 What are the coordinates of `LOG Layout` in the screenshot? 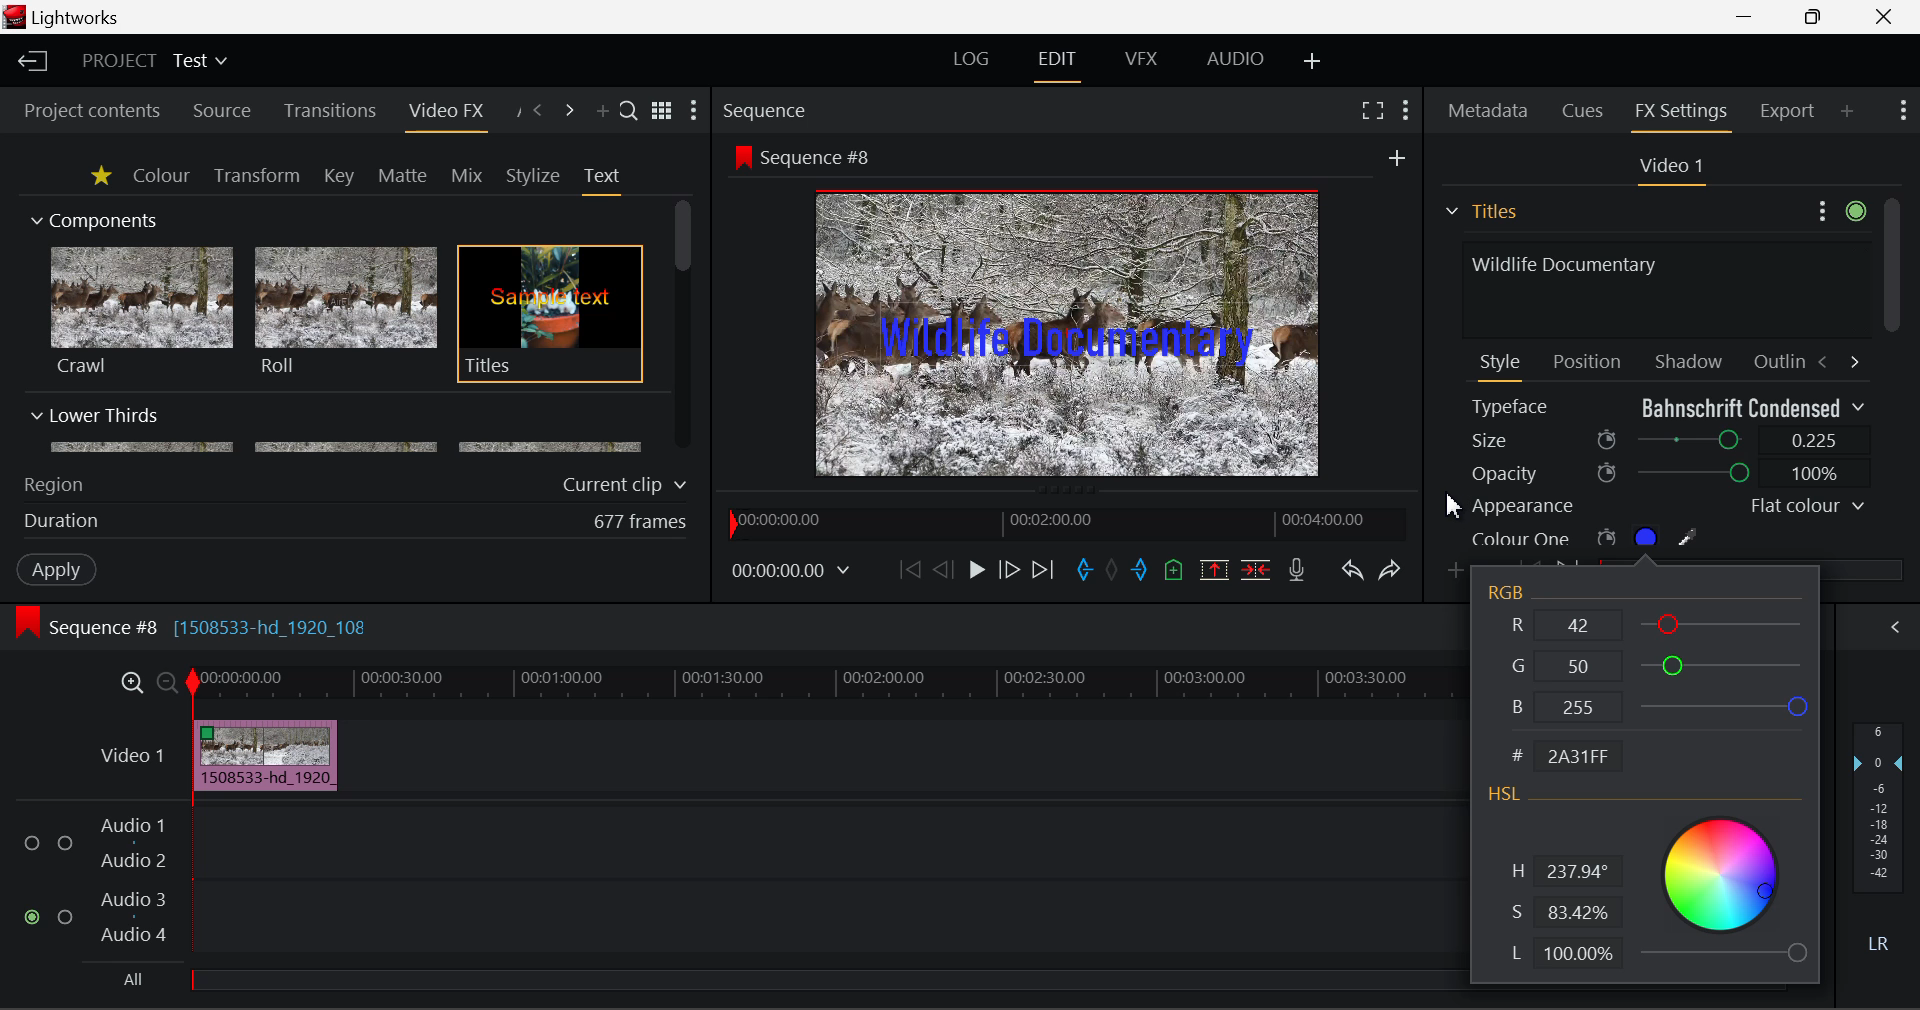 It's located at (972, 58).